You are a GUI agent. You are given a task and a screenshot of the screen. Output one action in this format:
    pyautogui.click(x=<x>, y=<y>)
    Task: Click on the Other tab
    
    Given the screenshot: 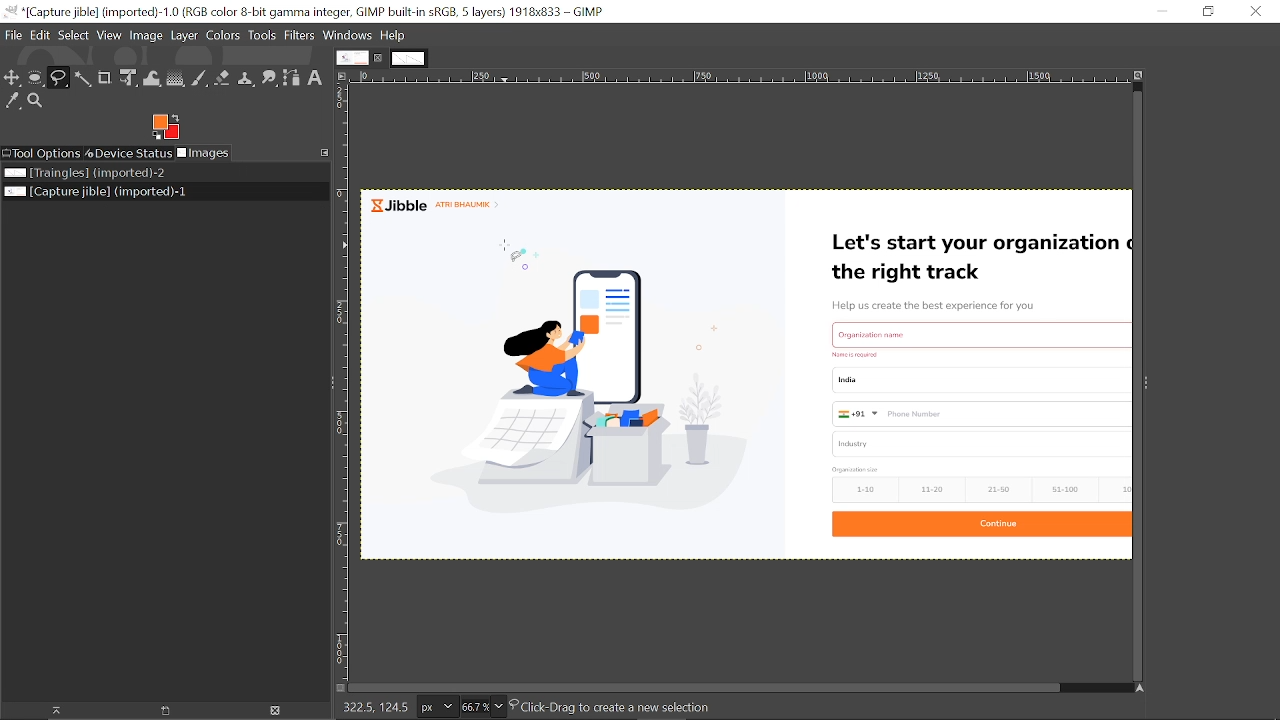 What is the action you would take?
    pyautogui.click(x=408, y=58)
    